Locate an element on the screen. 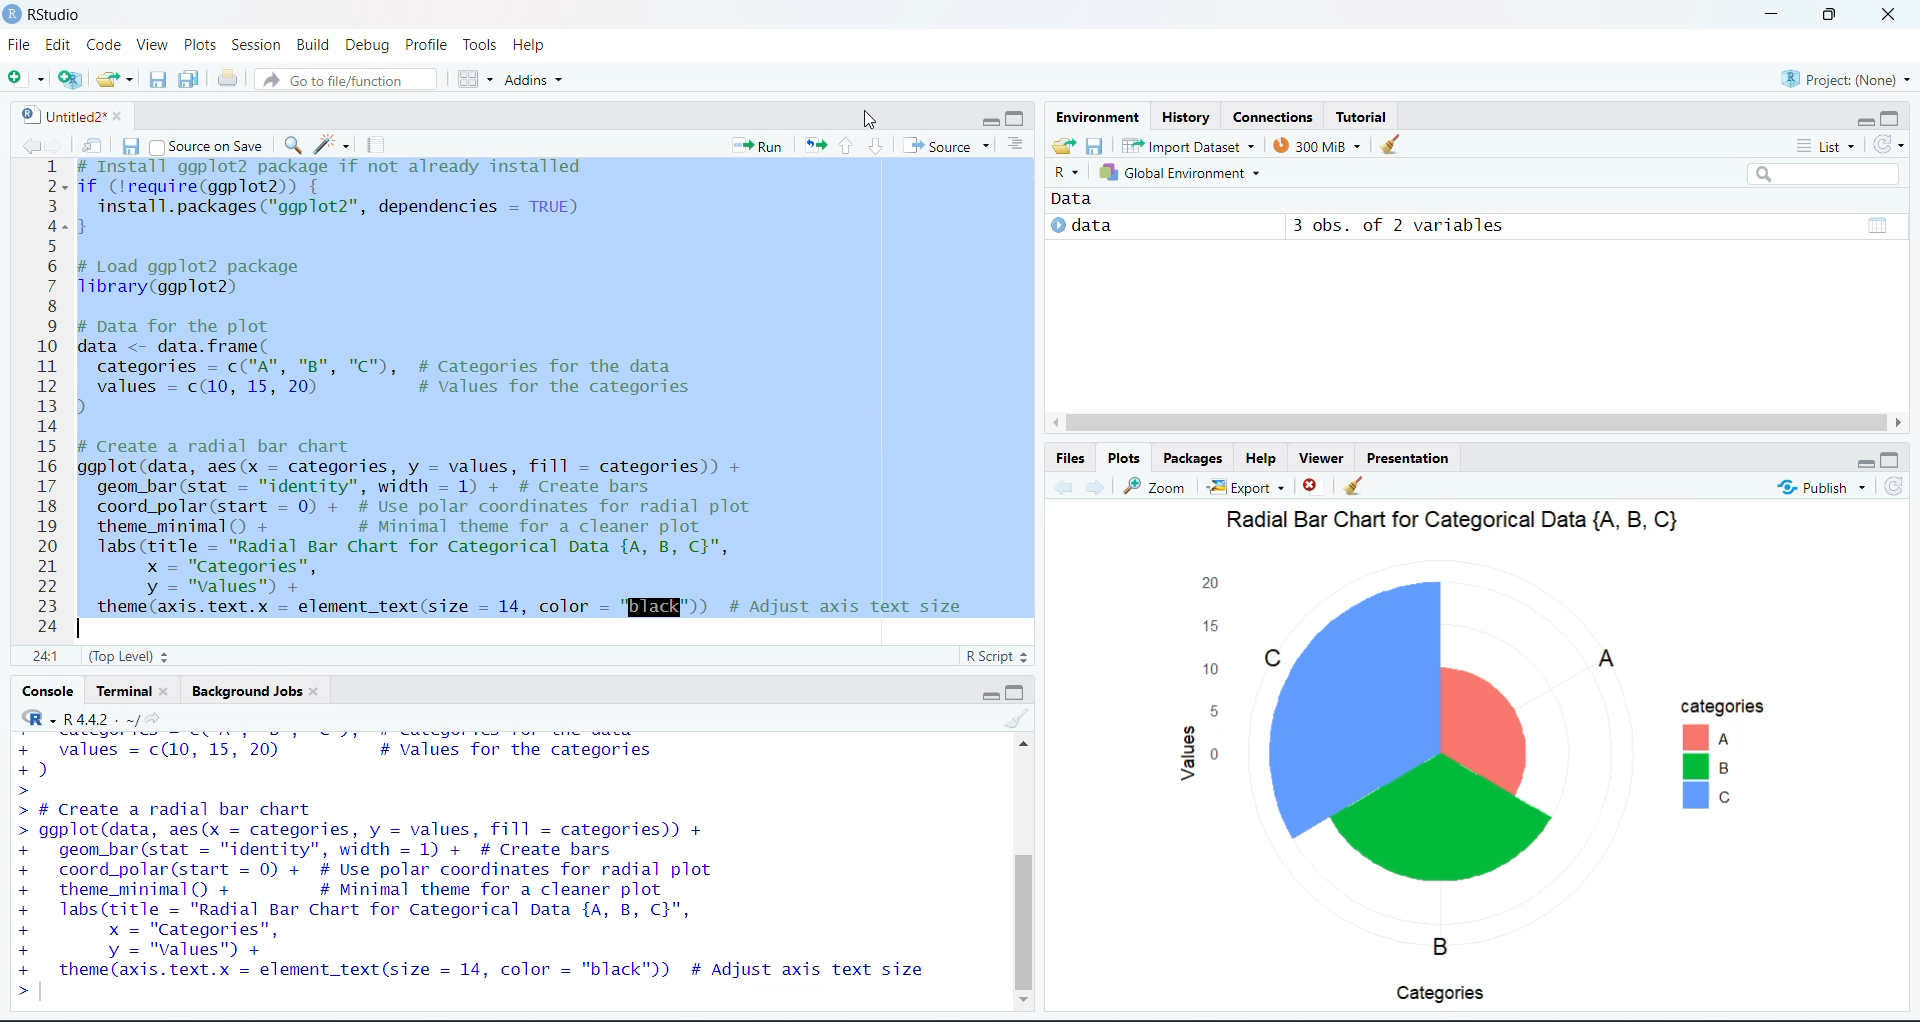 The image size is (1920, 1022). typing cursor is located at coordinates (85, 630).